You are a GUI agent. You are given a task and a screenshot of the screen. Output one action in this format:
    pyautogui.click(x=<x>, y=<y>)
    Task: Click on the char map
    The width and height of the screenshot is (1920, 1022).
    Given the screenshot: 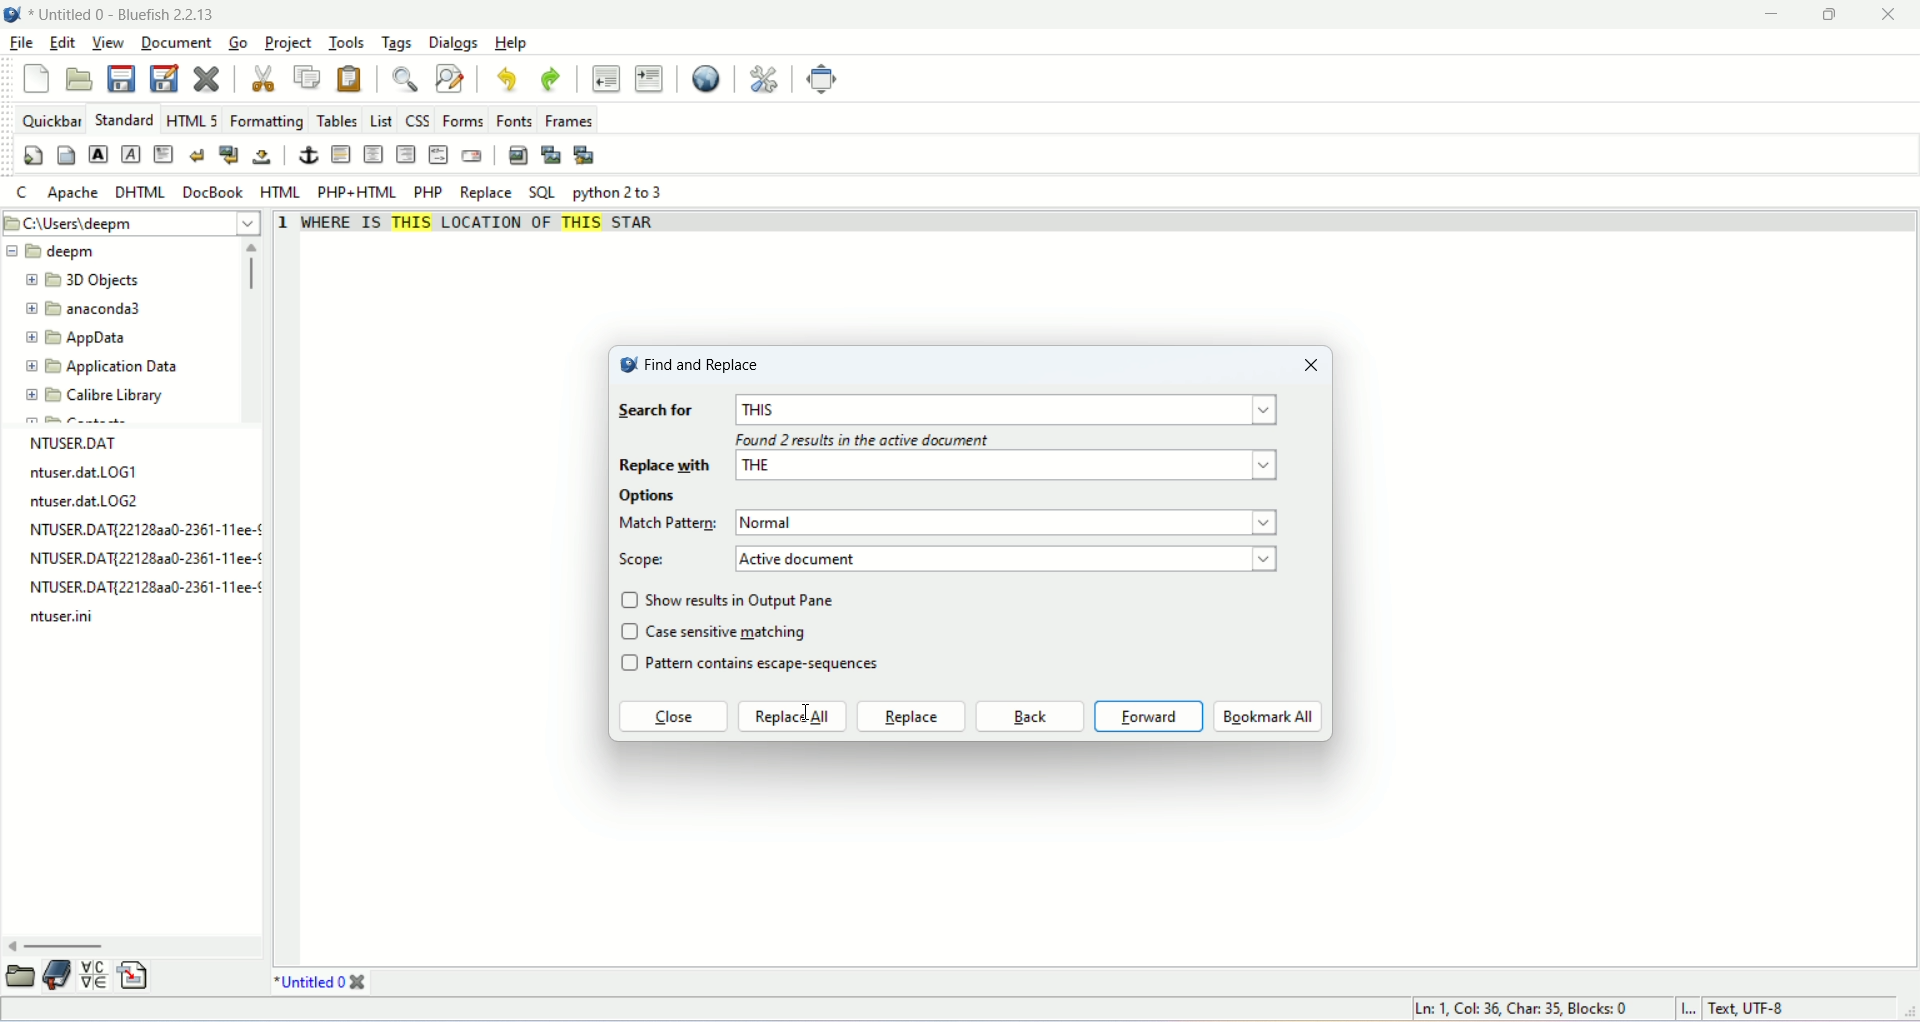 What is the action you would take?
    pyautogui.click(x=94, y=975)
    